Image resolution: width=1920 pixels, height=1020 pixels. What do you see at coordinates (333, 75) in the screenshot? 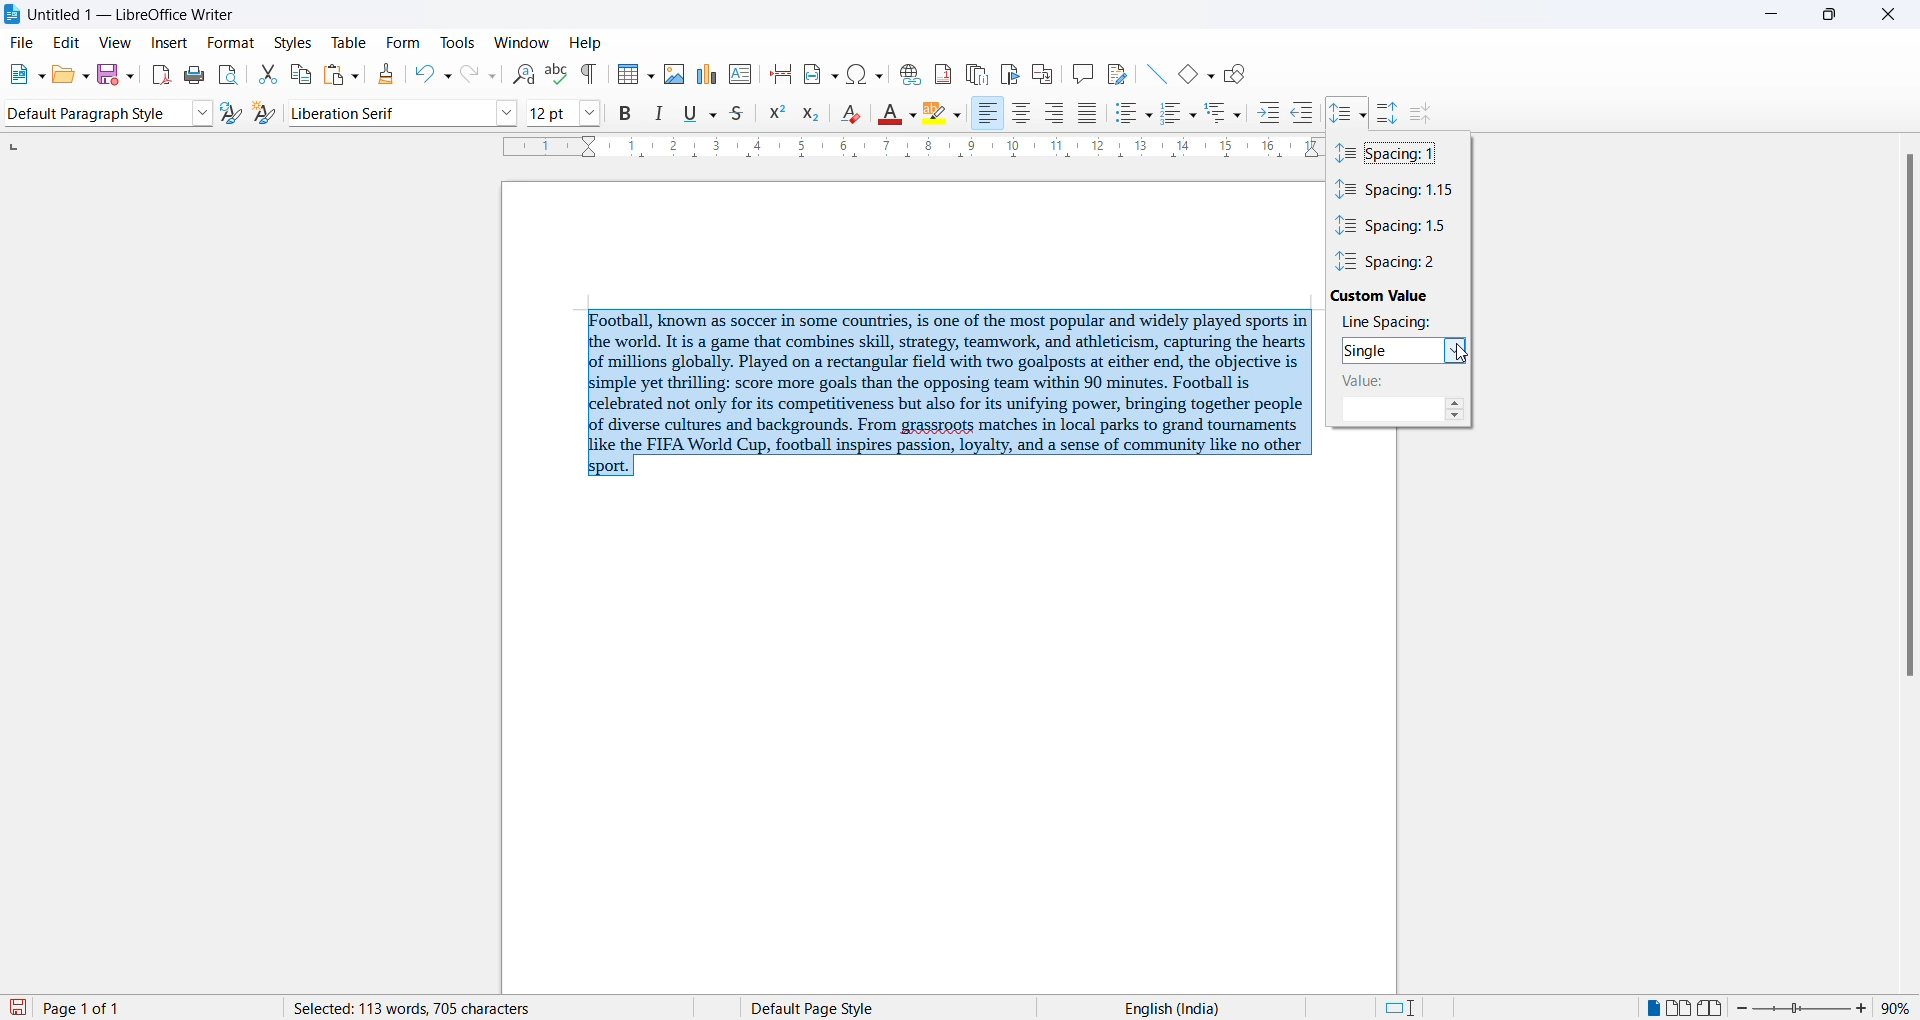
I see `paste` at bounding box center [333, 75].